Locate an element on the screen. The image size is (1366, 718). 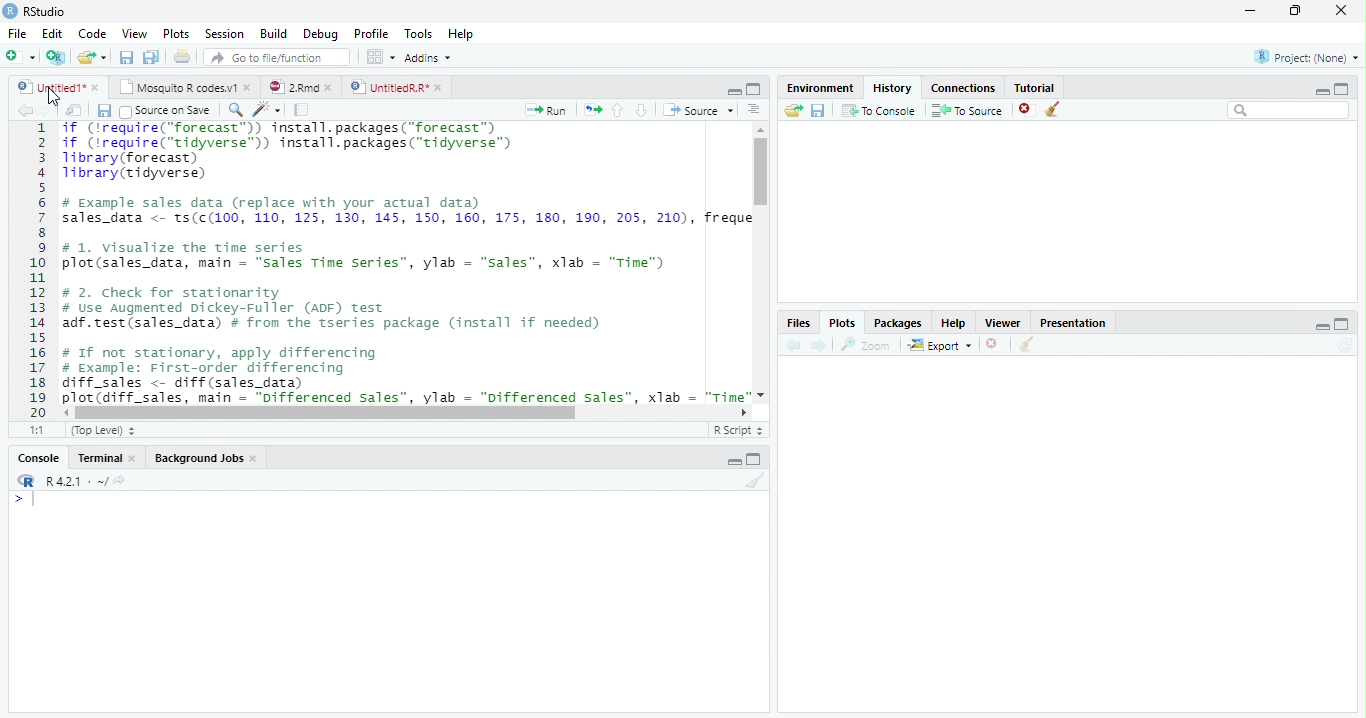
Create file is located at coordinates (21, 58).